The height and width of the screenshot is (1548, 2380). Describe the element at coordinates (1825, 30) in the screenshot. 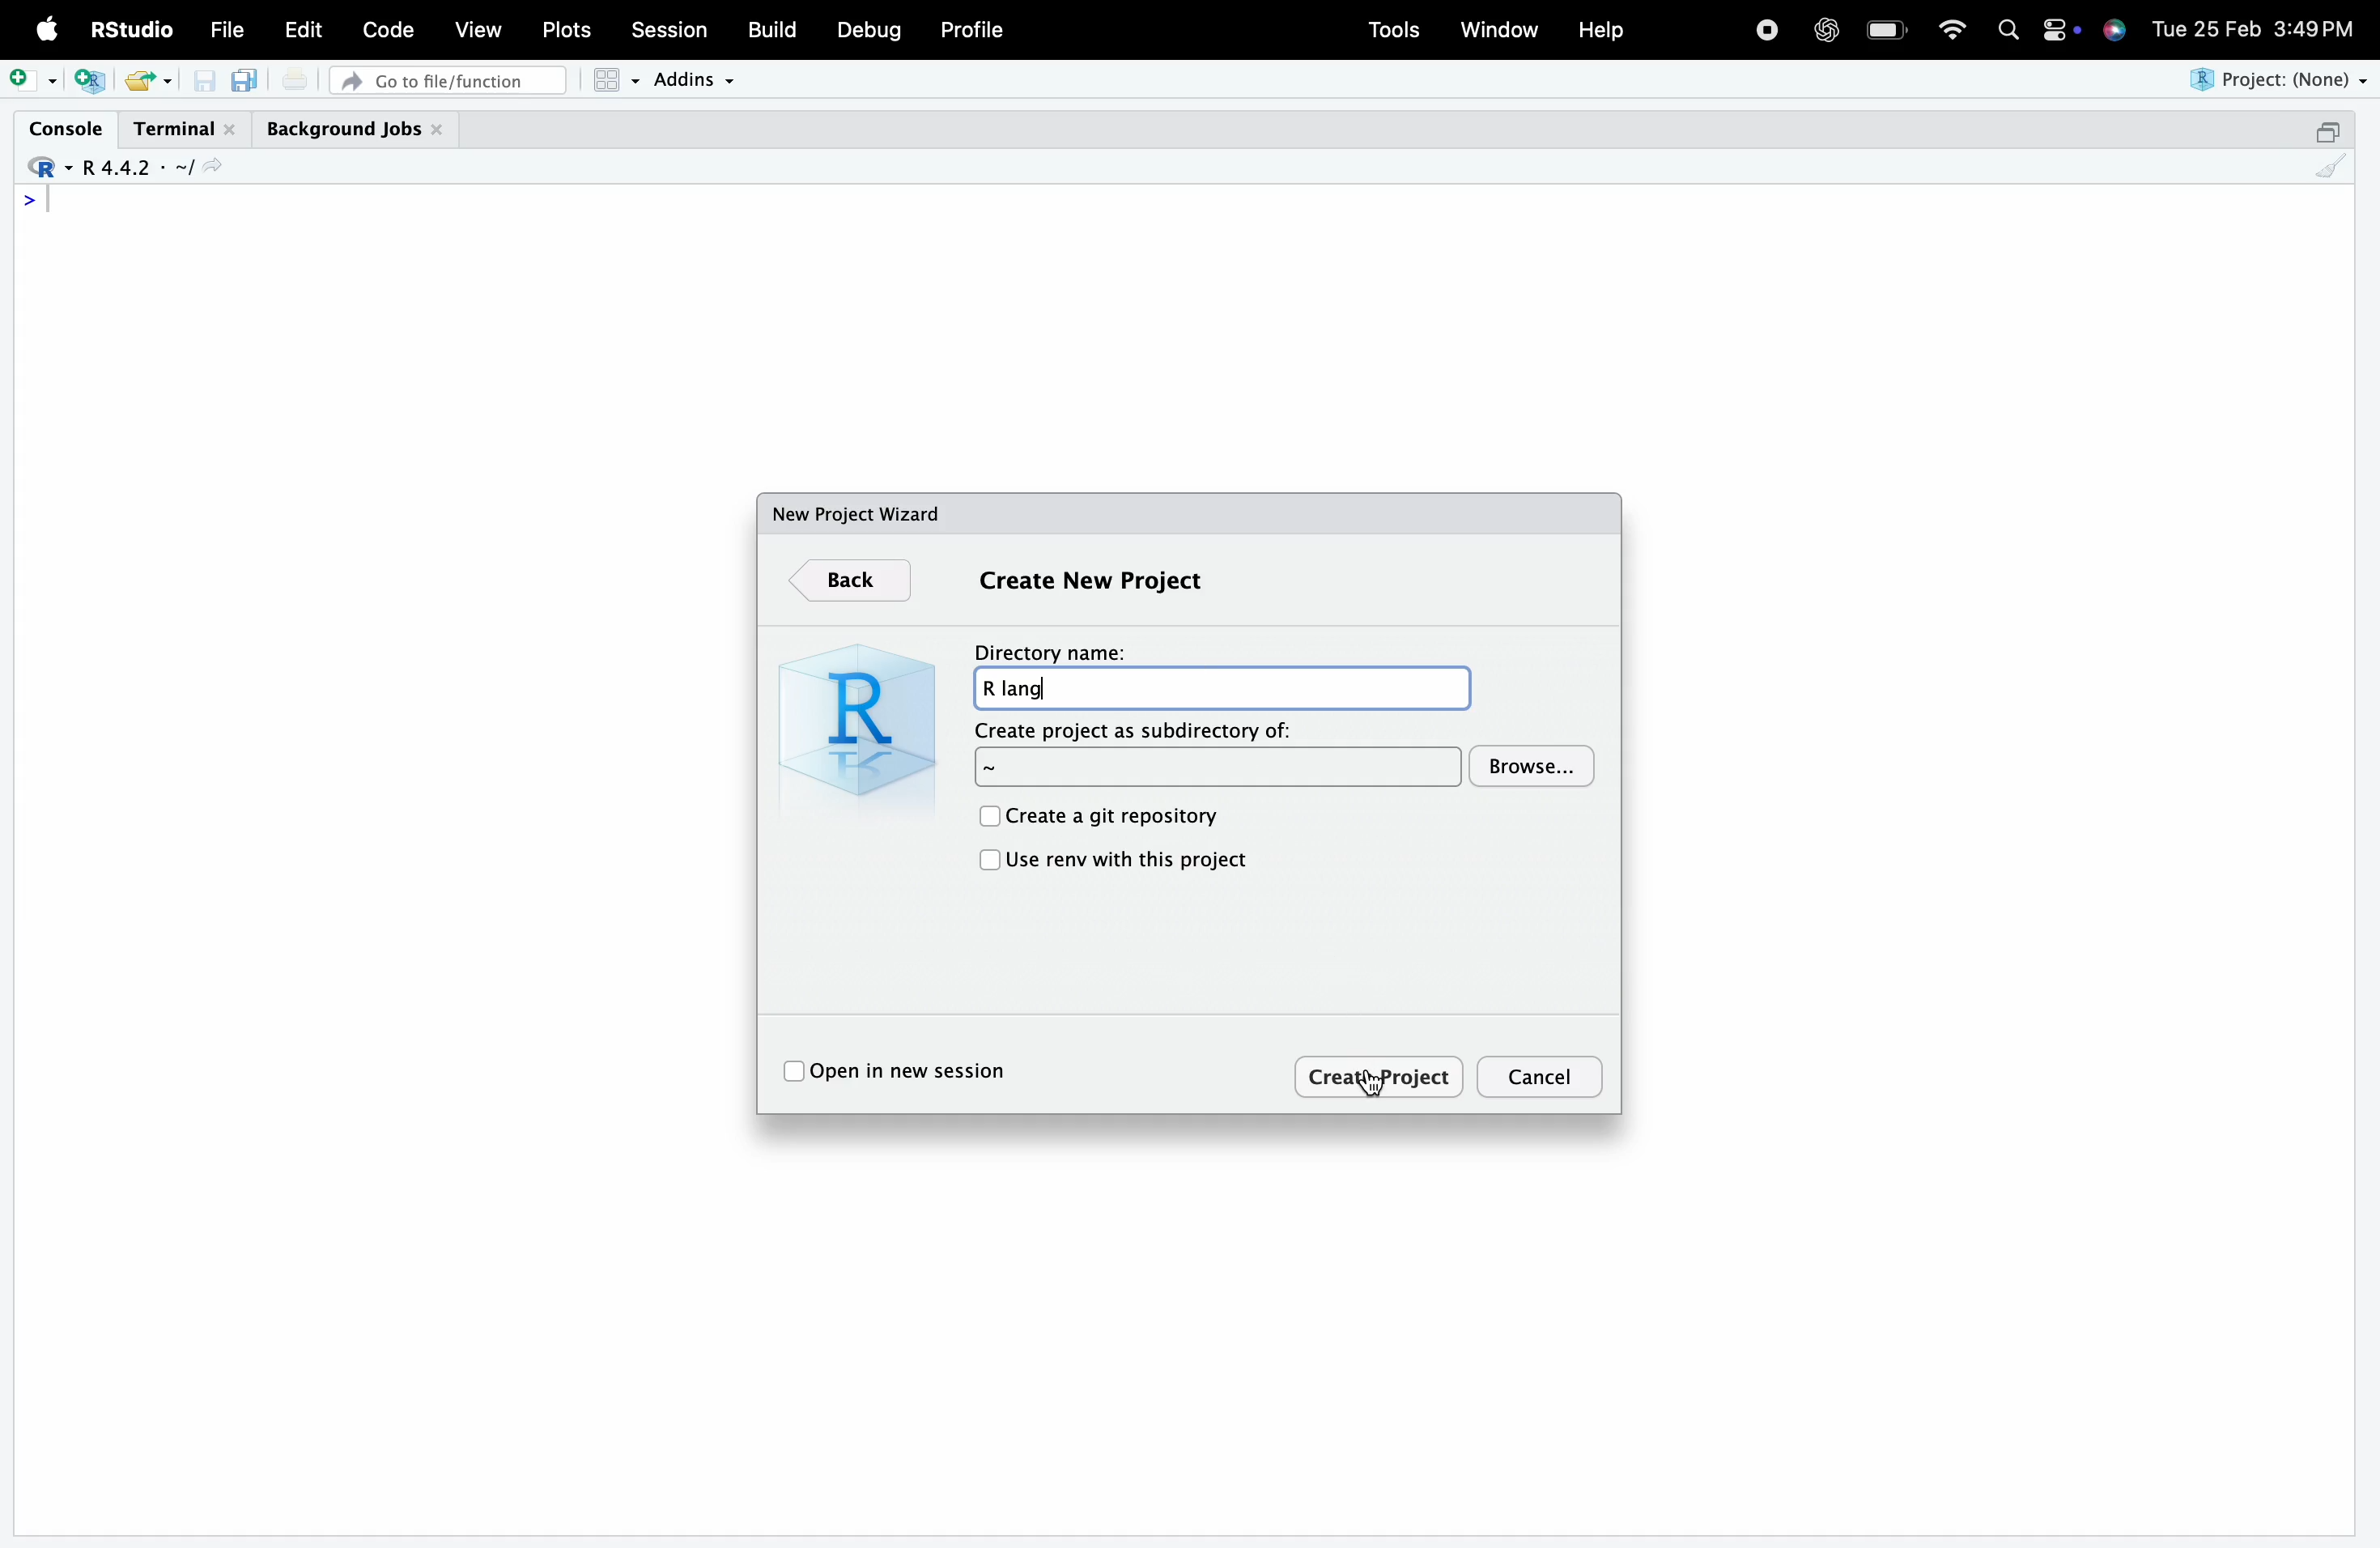

I see `open AI` at that location.